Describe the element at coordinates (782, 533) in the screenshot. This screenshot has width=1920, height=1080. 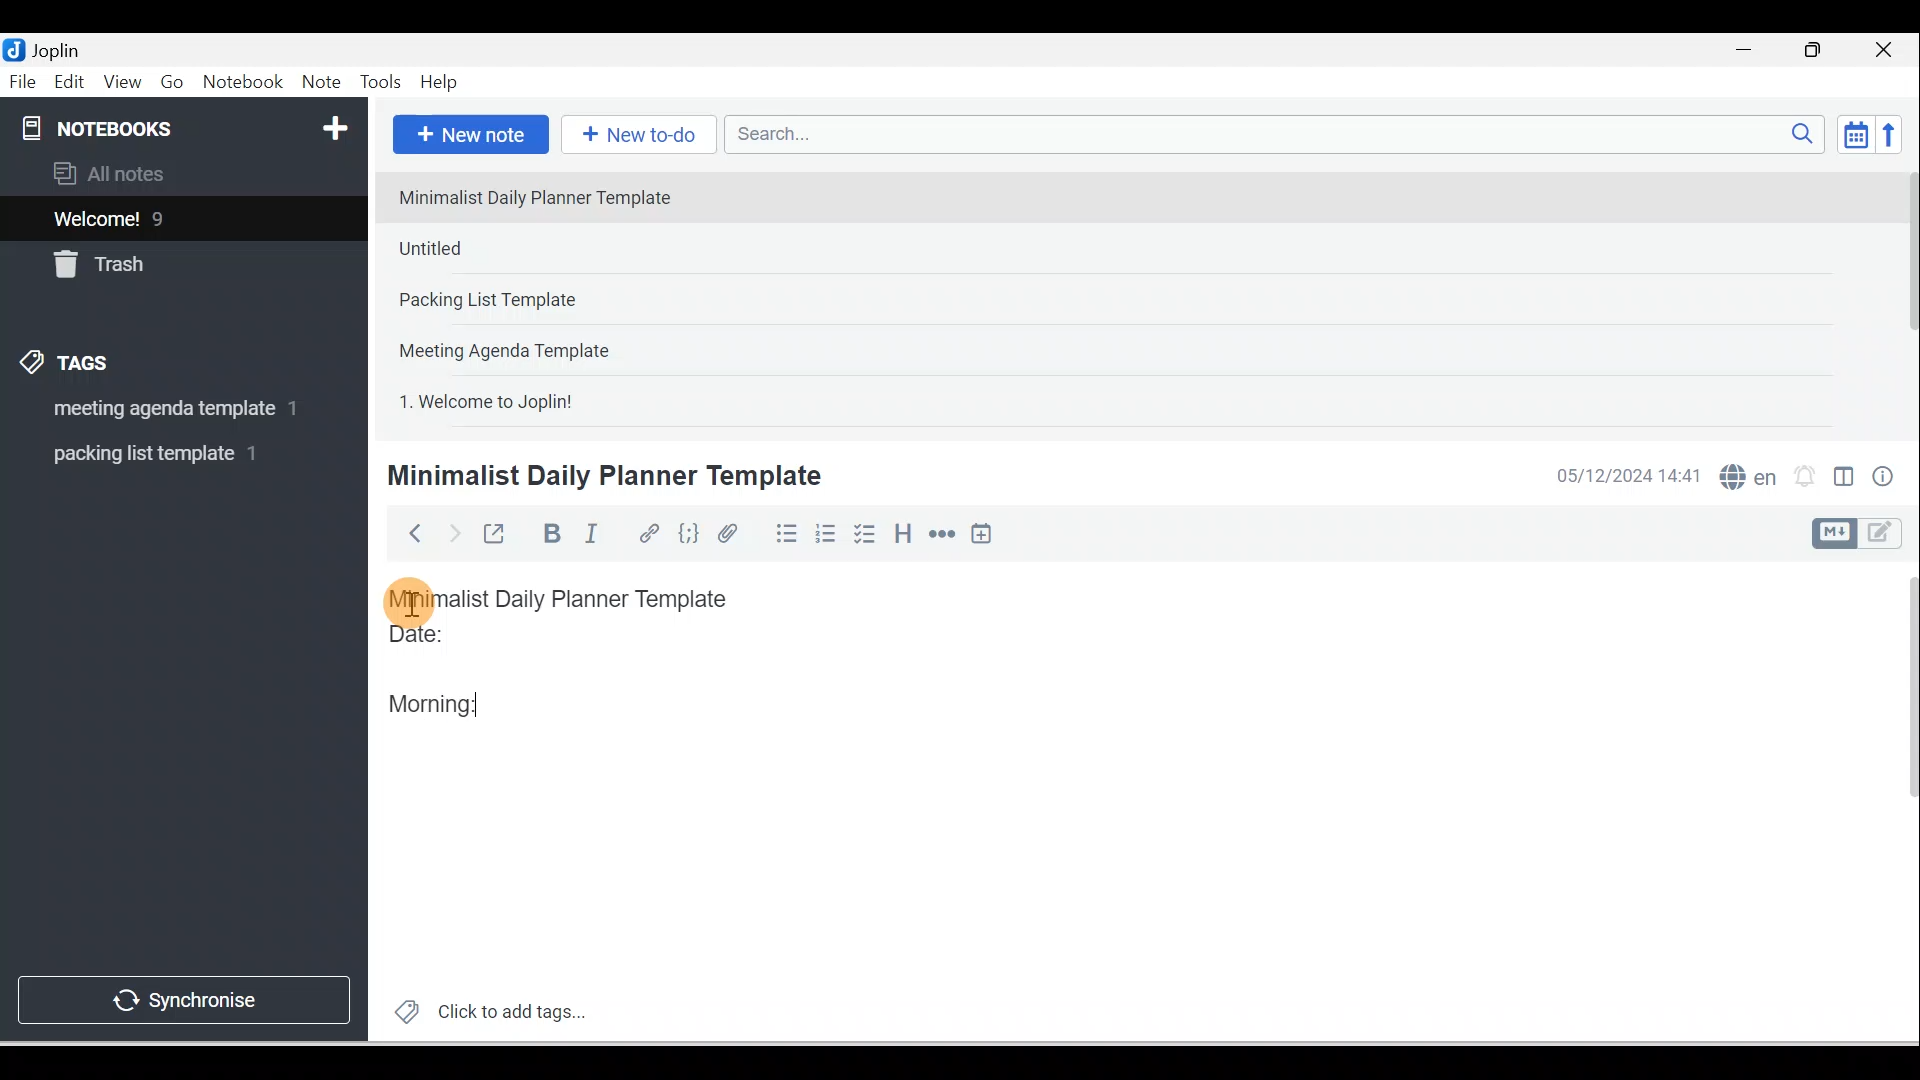
I see `Bulleted list` at that location.